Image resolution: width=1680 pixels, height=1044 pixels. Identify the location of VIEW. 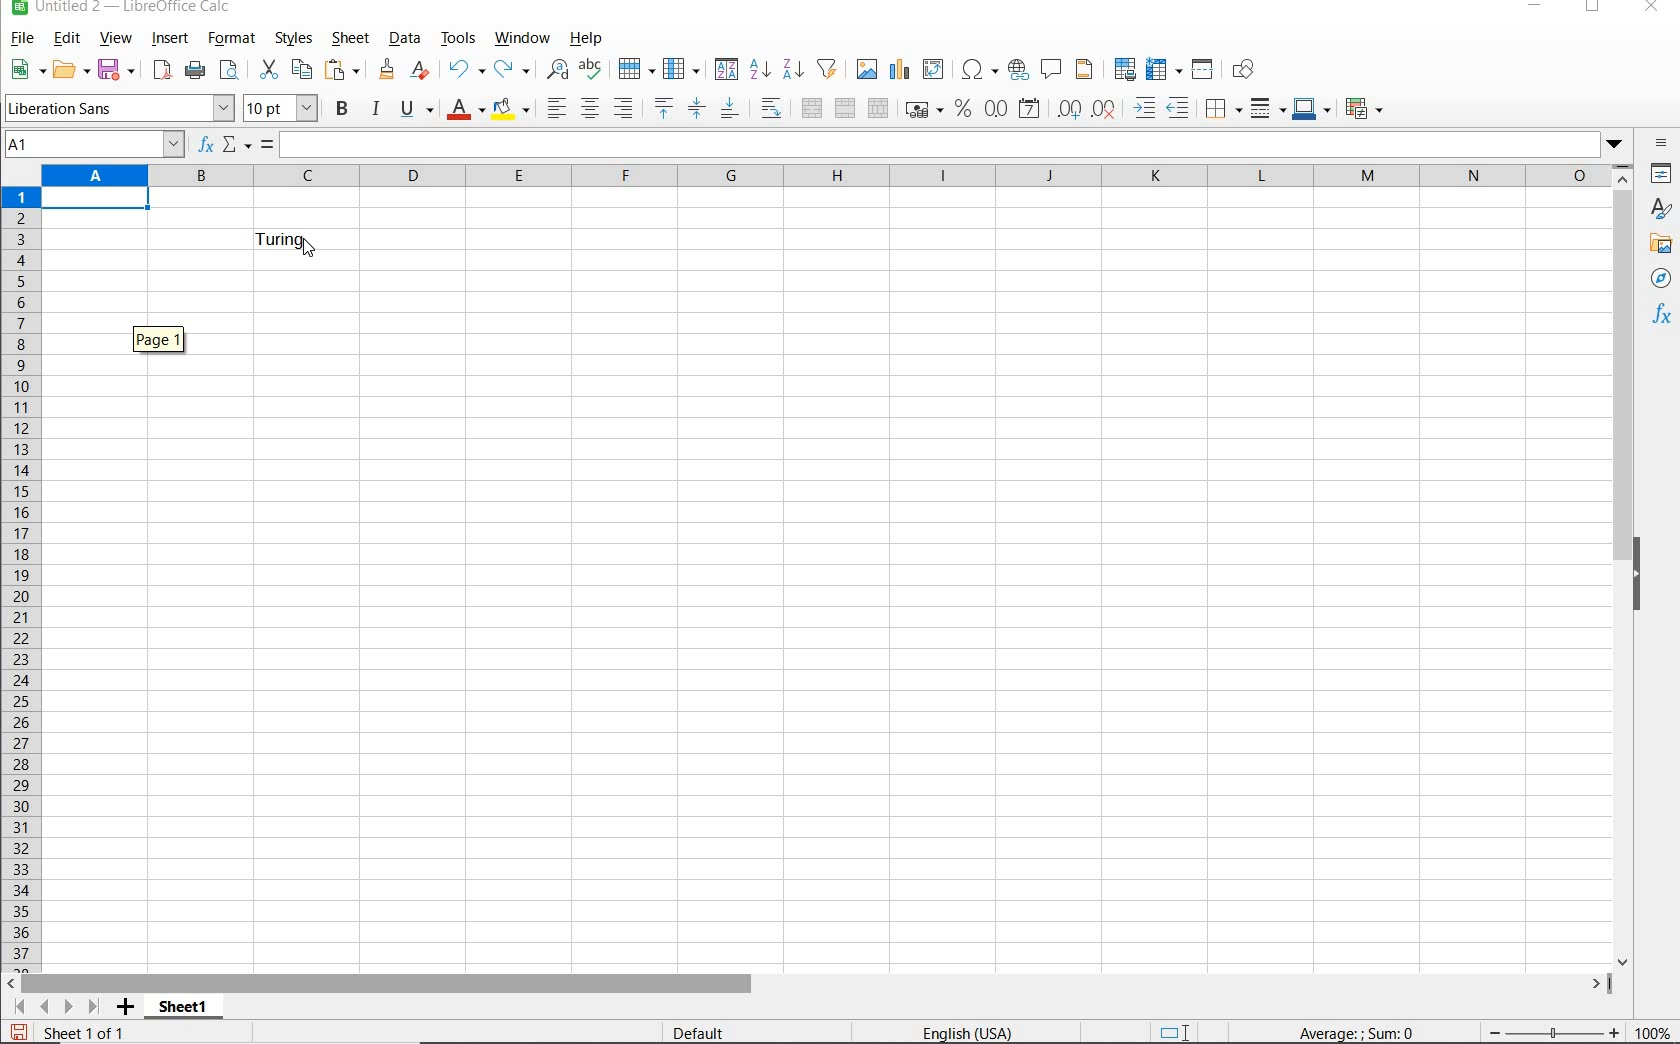
(118, 39).